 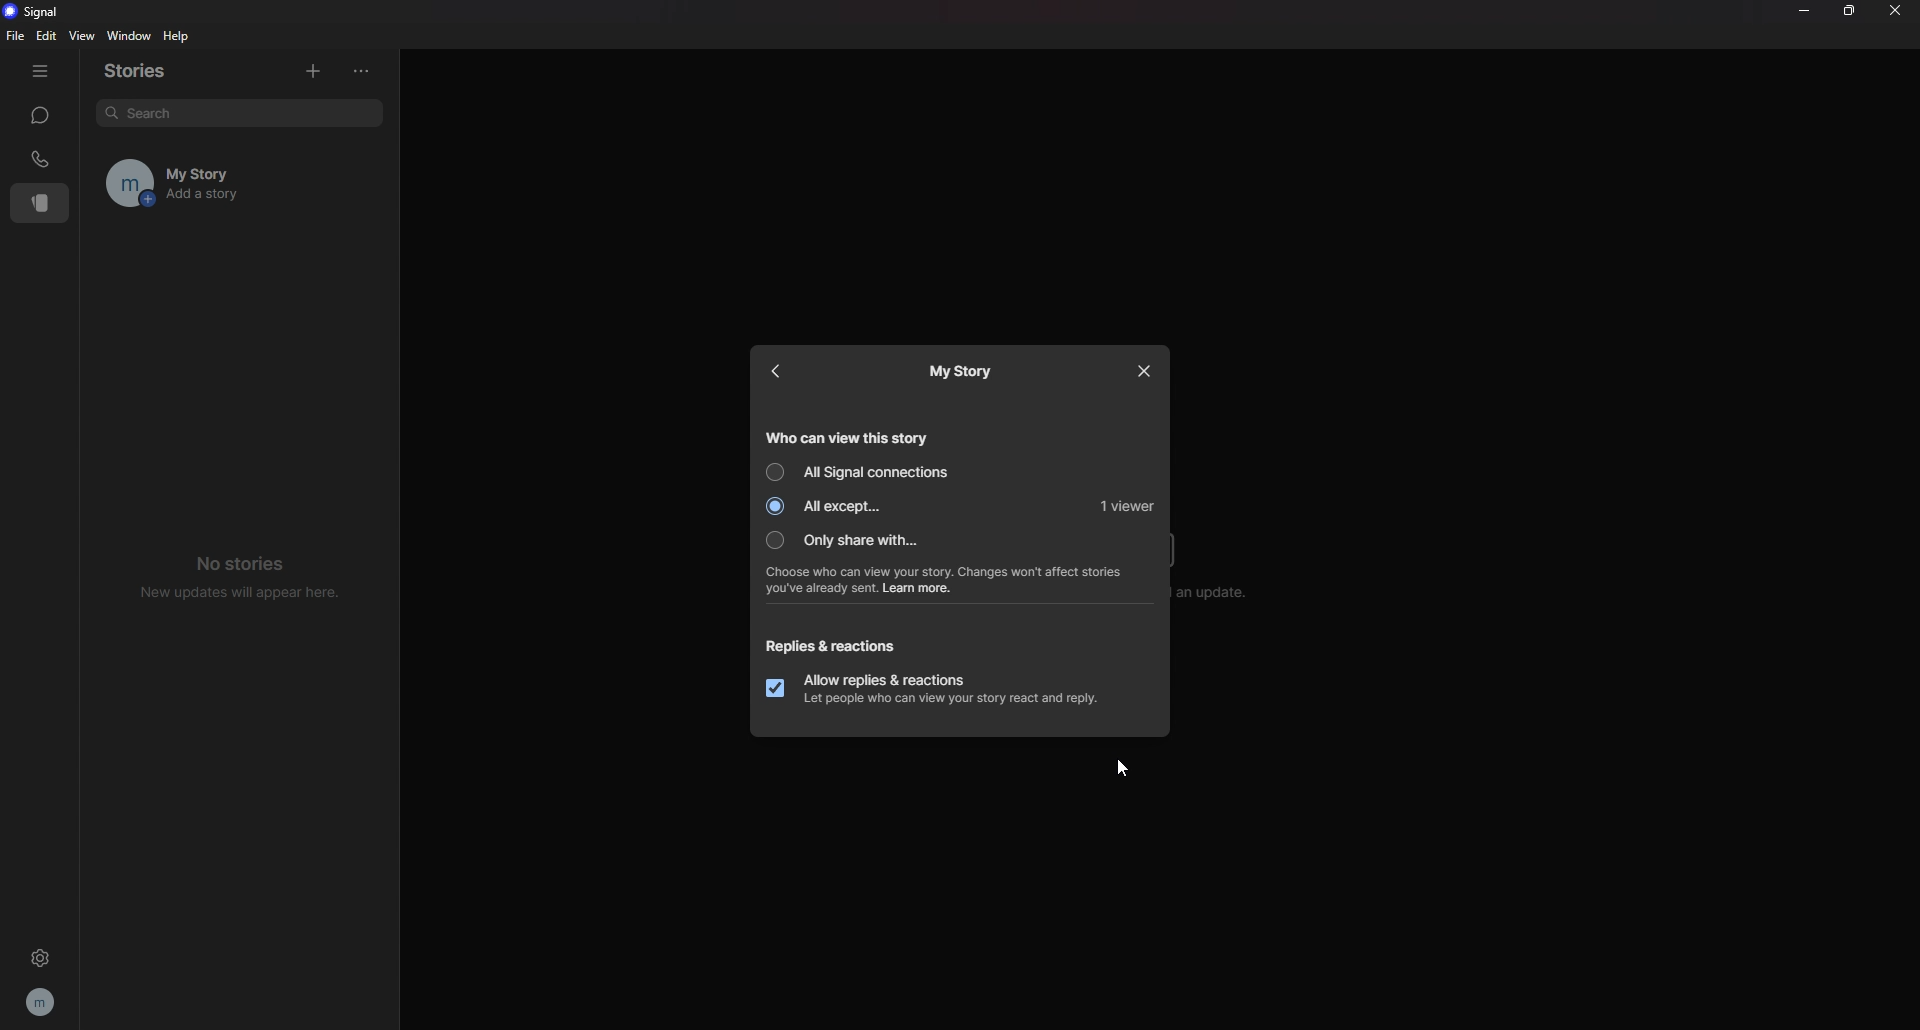 What do you see at coordinates (856, 507) in the screenshot?
I see `all except` at bounding box center [856, 507].